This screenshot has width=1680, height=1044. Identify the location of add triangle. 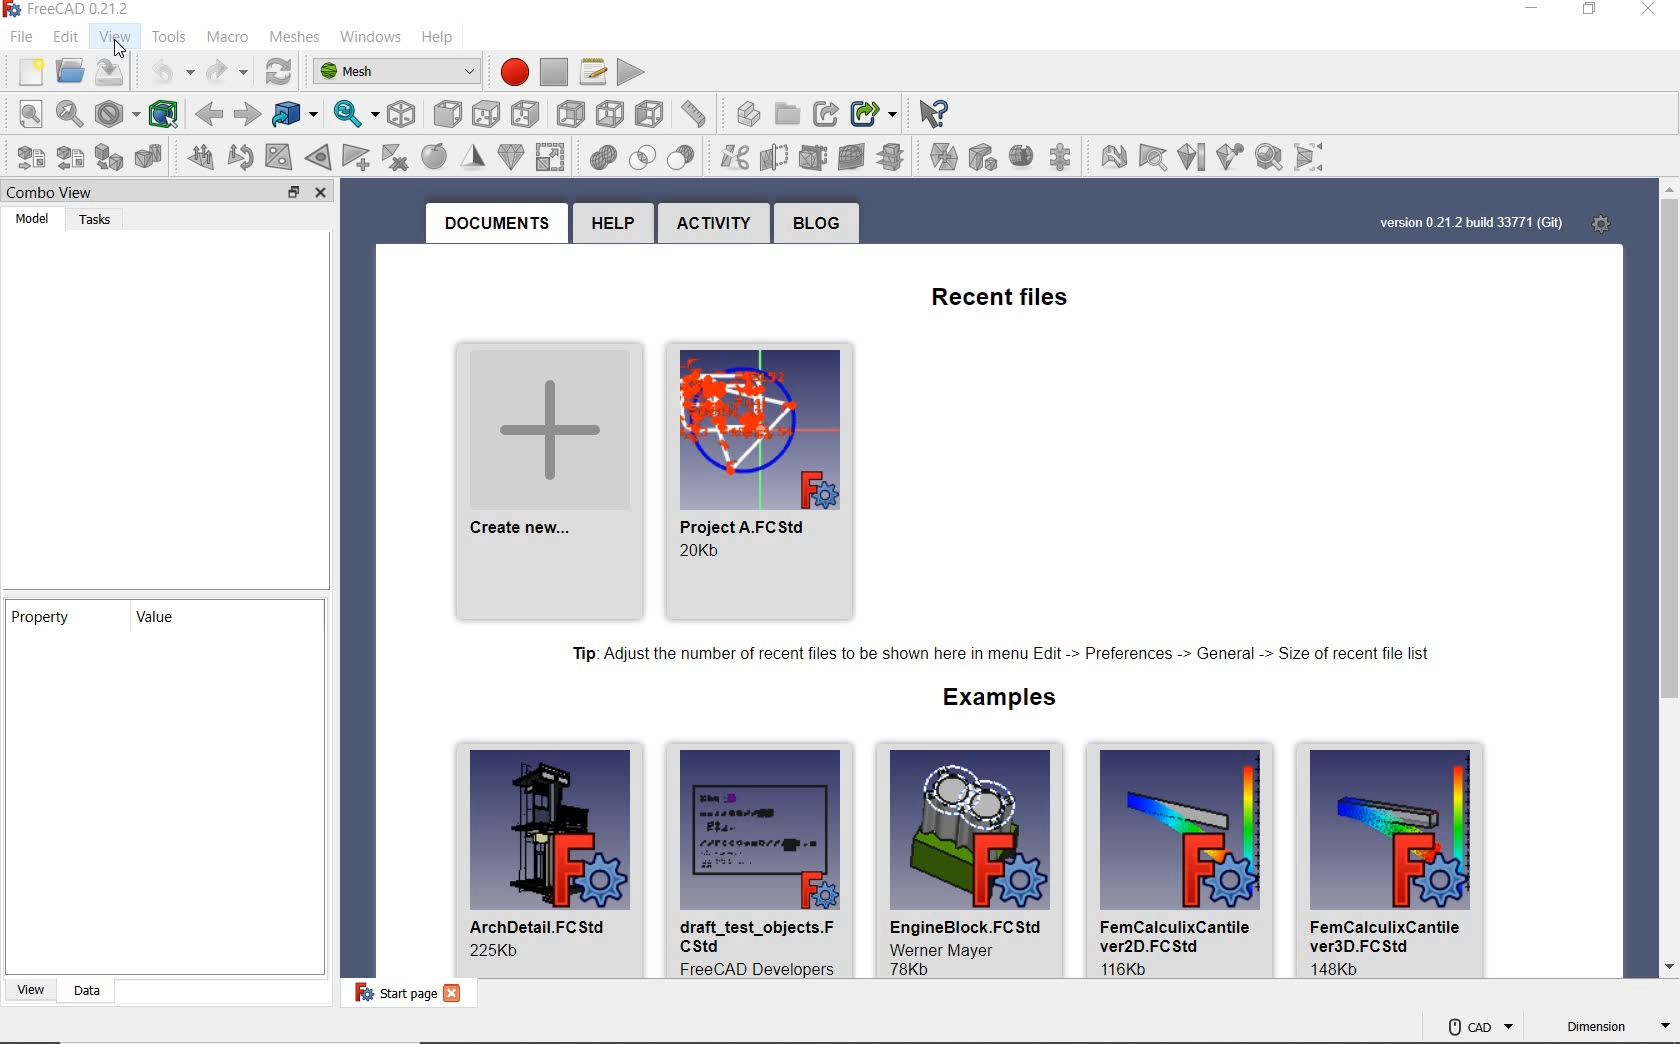
(355, 154).